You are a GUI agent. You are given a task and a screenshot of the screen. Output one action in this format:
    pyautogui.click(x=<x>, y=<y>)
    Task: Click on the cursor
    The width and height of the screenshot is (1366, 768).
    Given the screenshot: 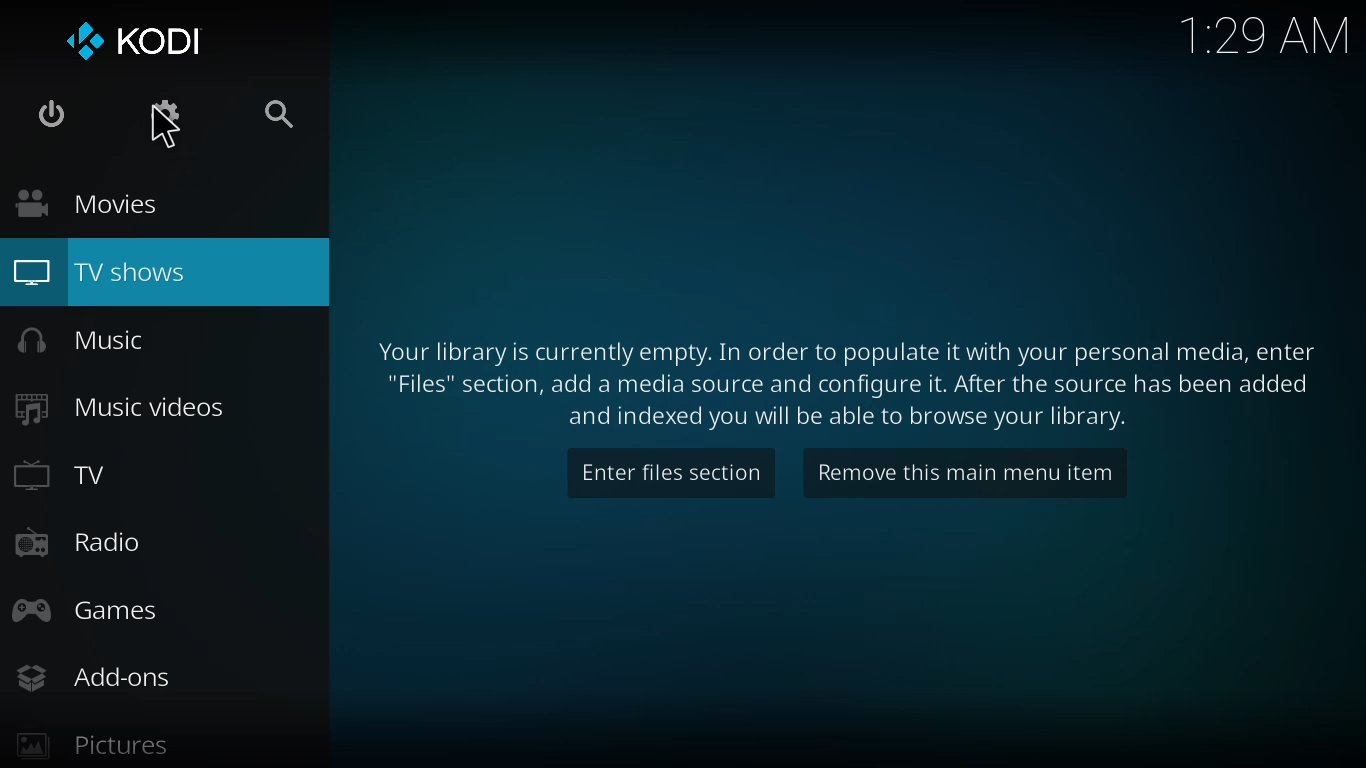 What is the action you would take?
    pyautogui.click(x=165, y=133)
    